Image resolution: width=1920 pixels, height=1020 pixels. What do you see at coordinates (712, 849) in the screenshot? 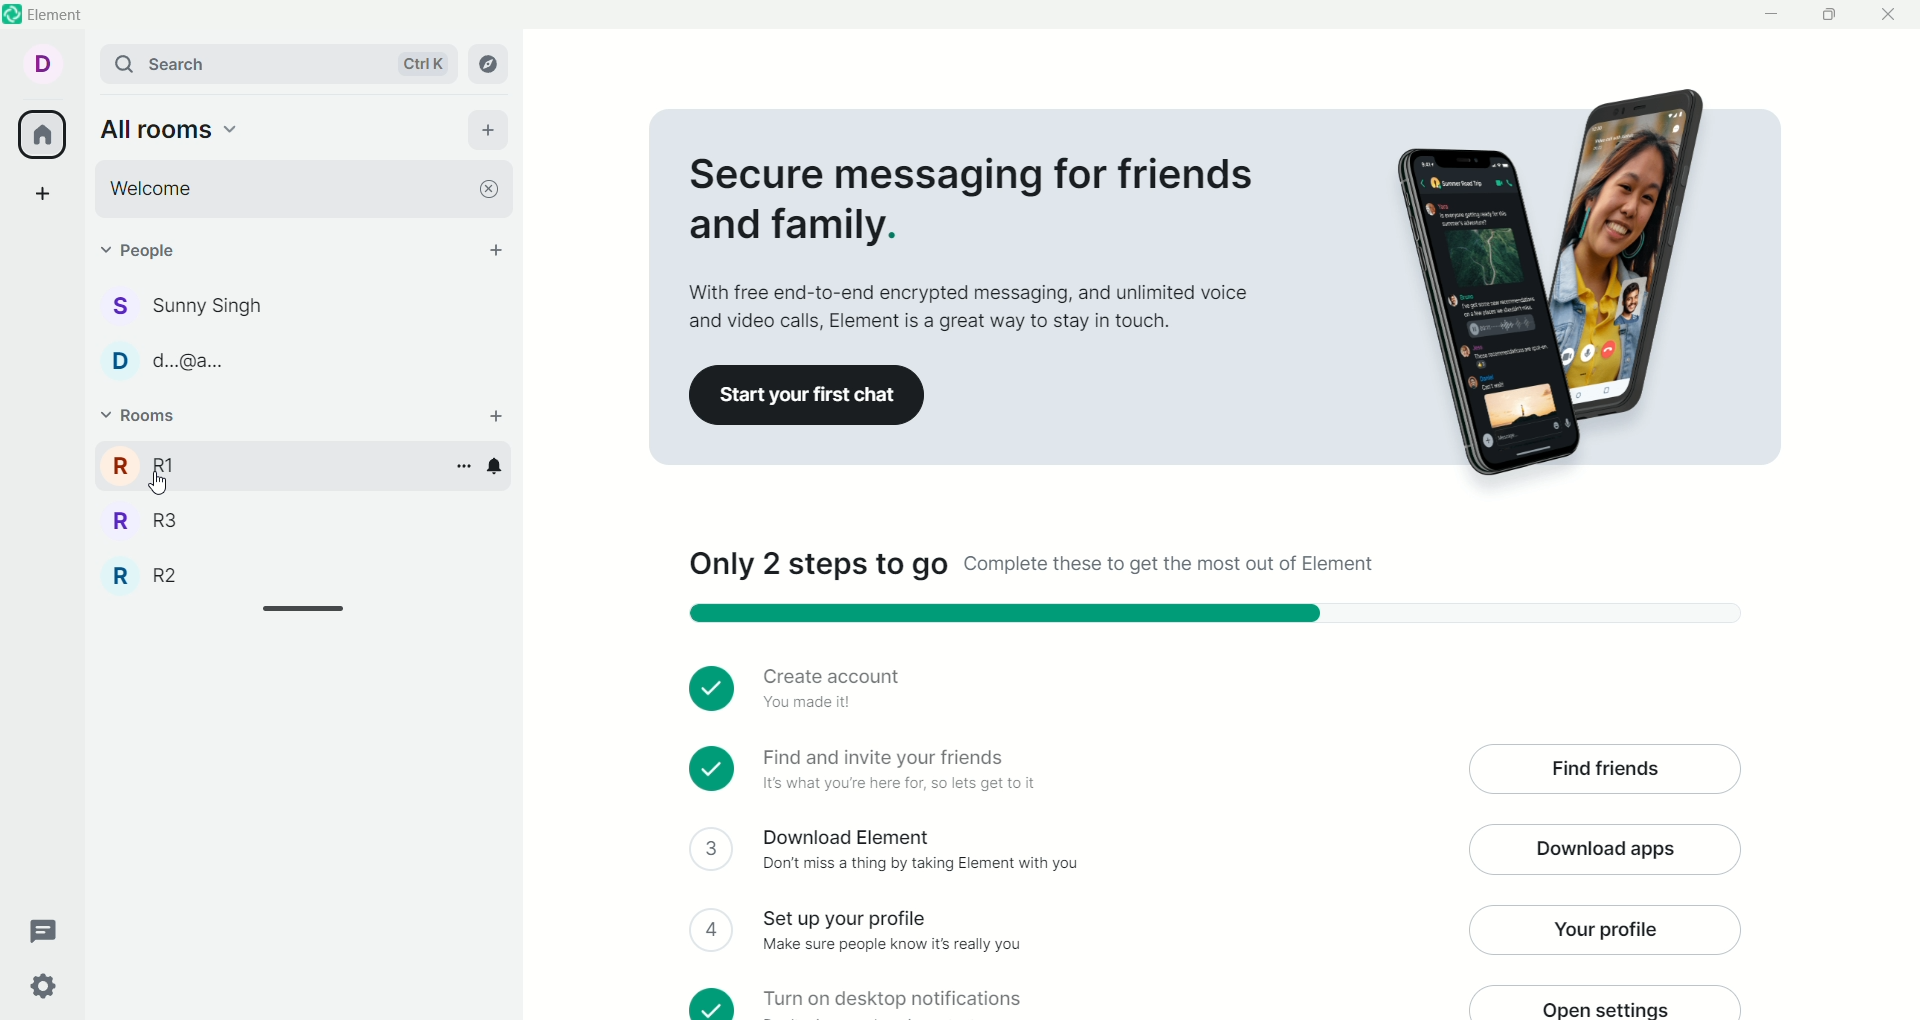
I see `Indicates step is yet to be done` at bounding box center [712, 849].